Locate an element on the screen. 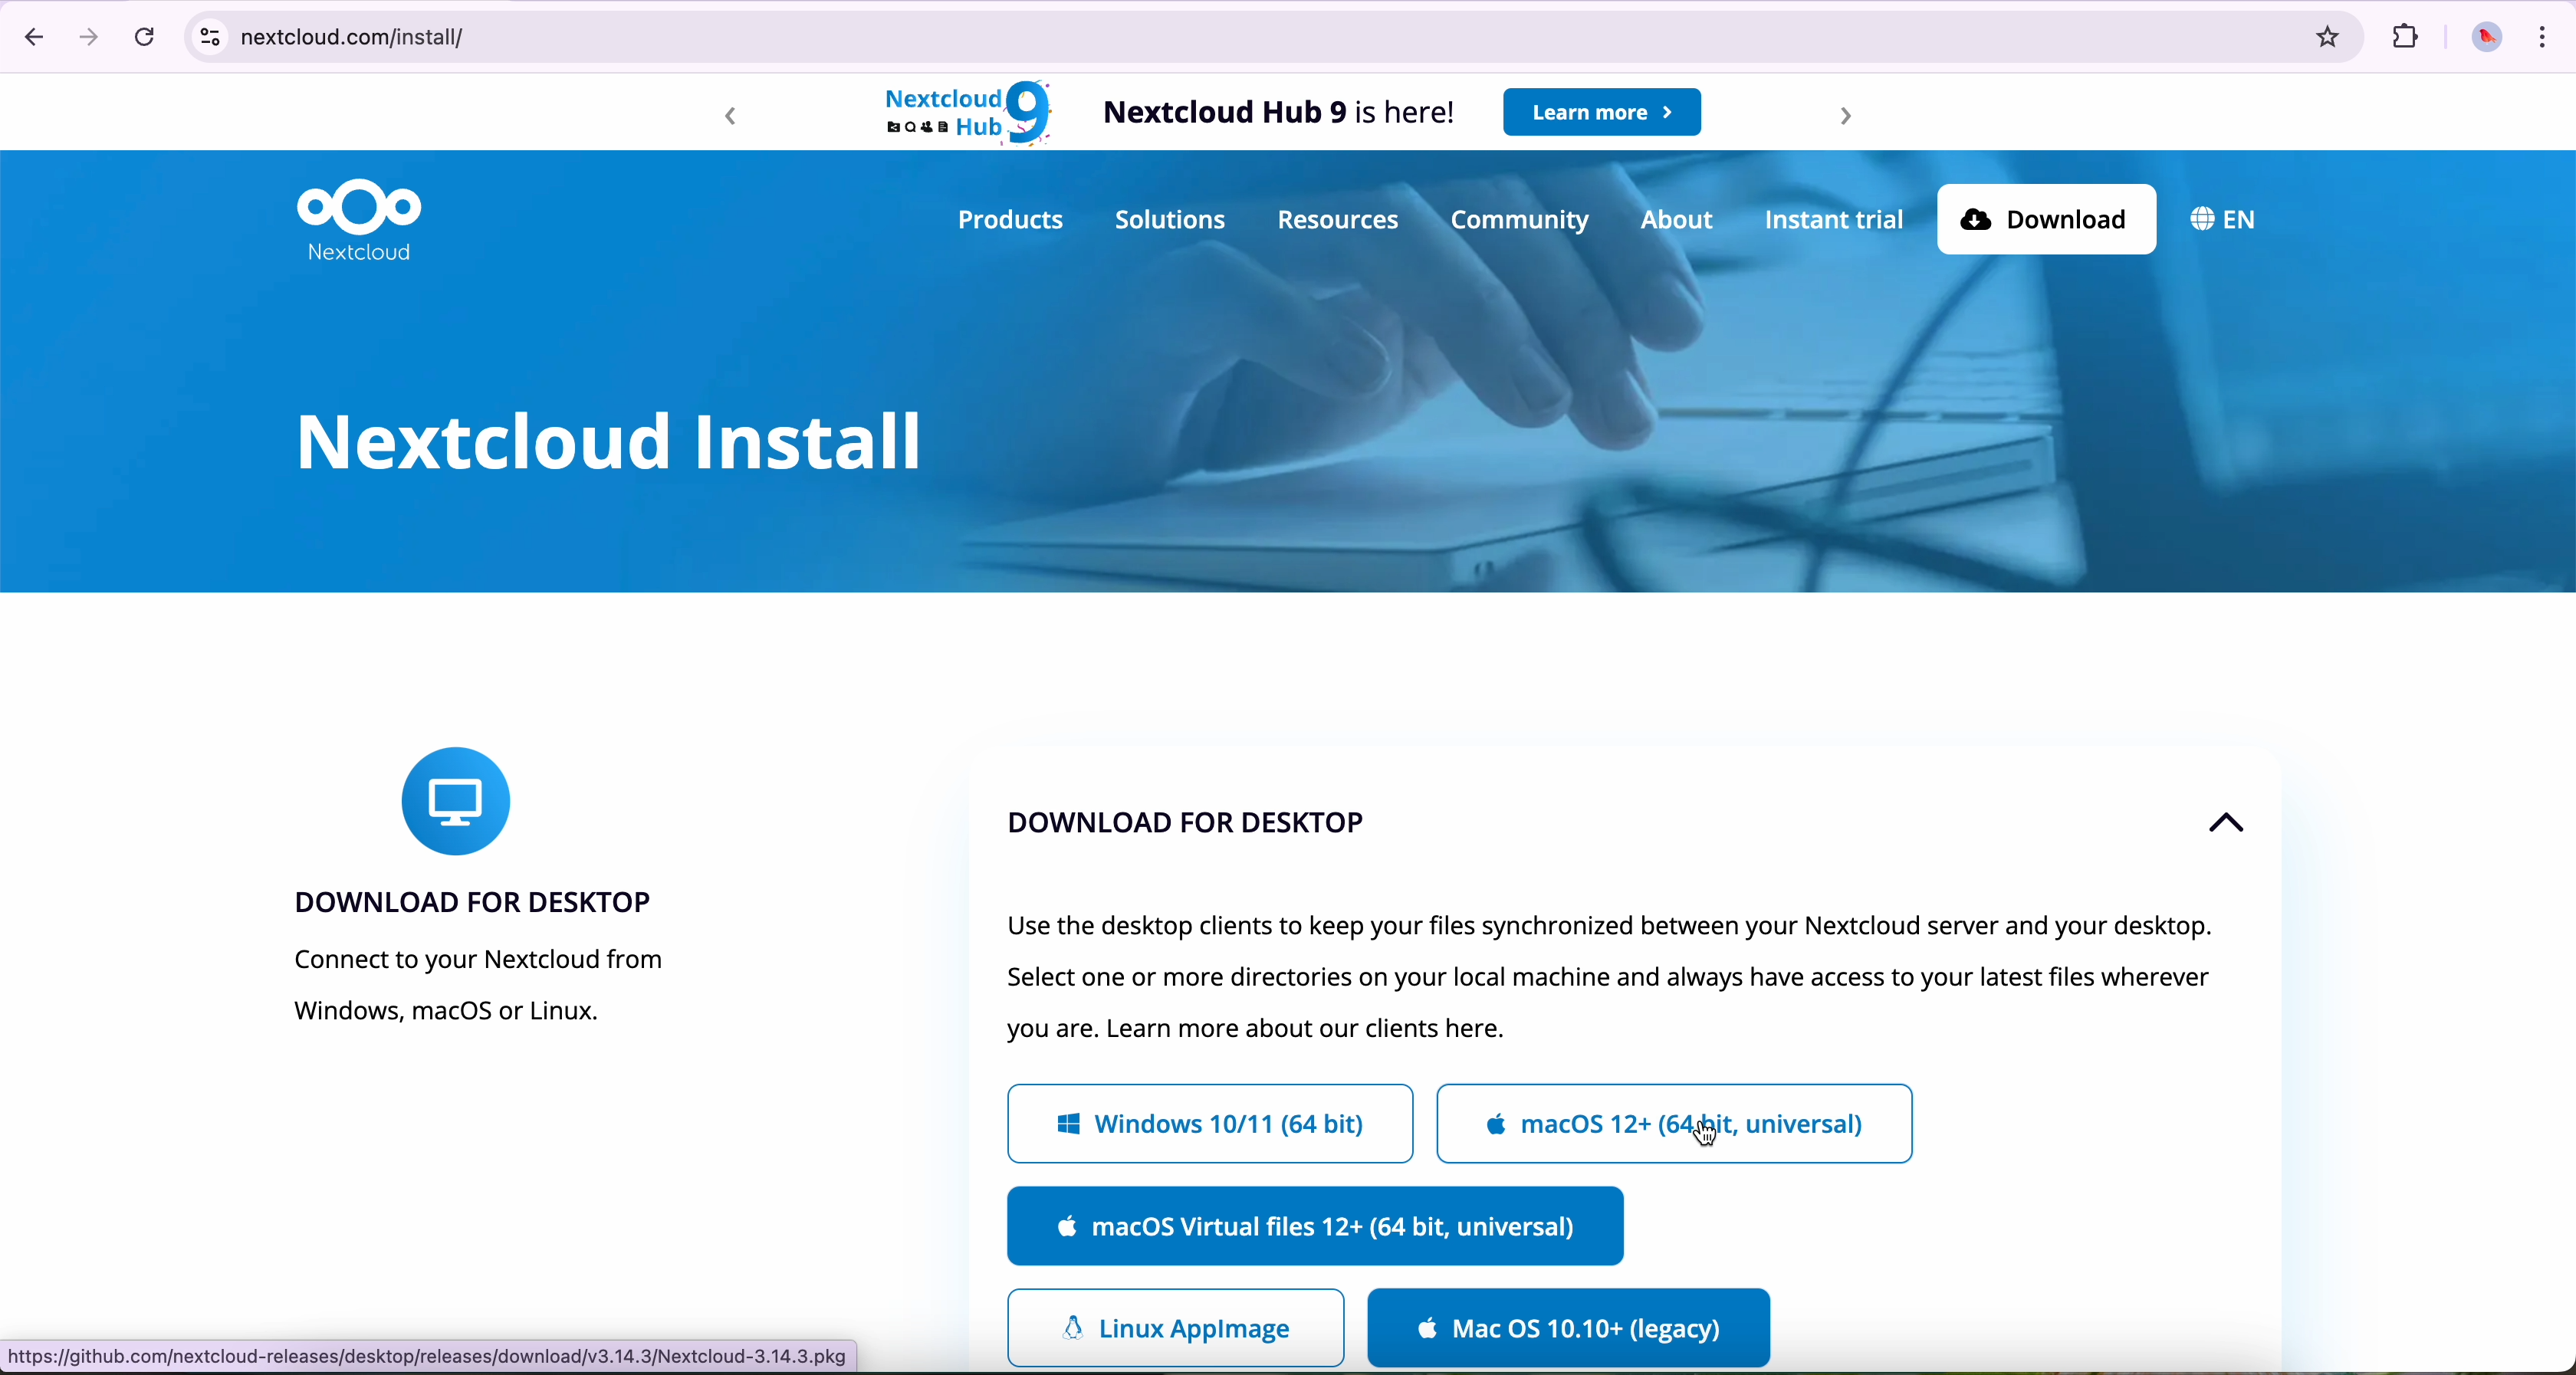 Image resolution: width=2576 pixels, height=1375 pixels. image of background is located at coordinates (1761, 428).